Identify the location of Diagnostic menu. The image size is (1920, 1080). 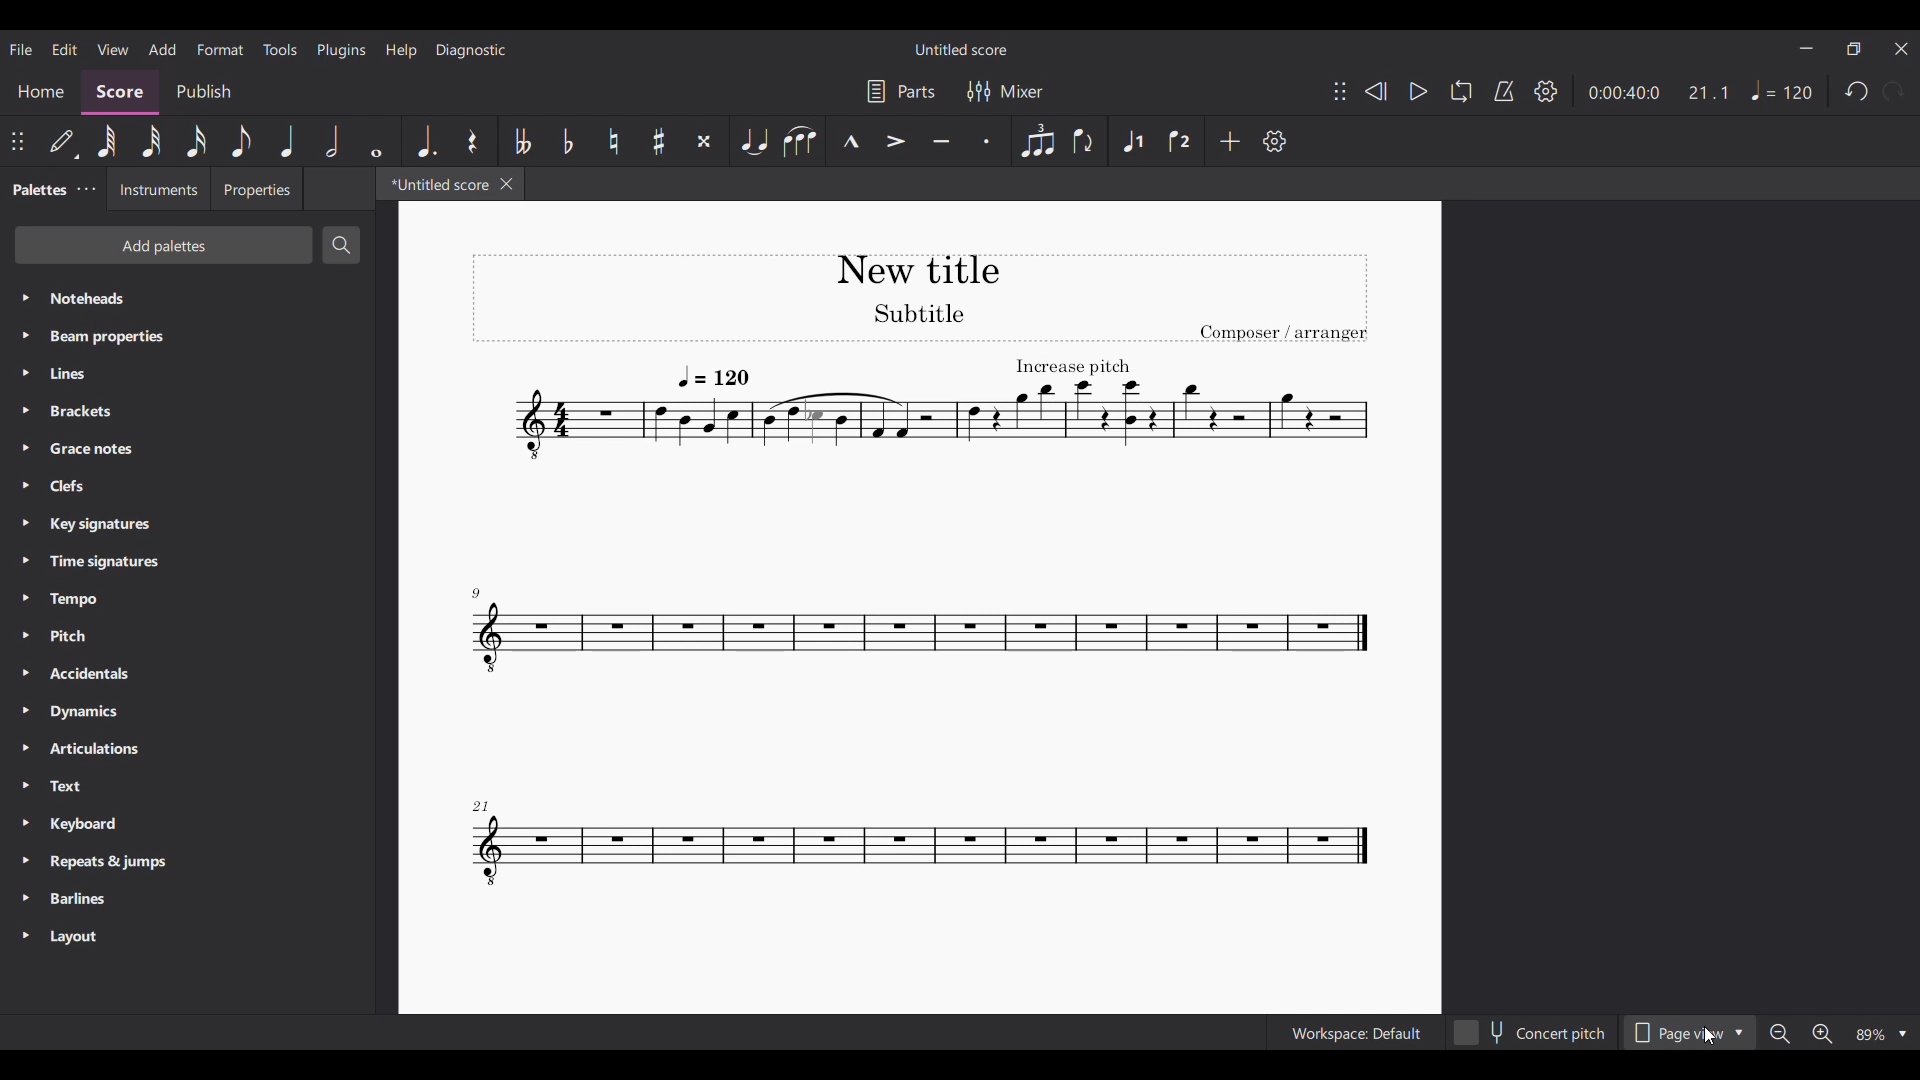
(470, 51).